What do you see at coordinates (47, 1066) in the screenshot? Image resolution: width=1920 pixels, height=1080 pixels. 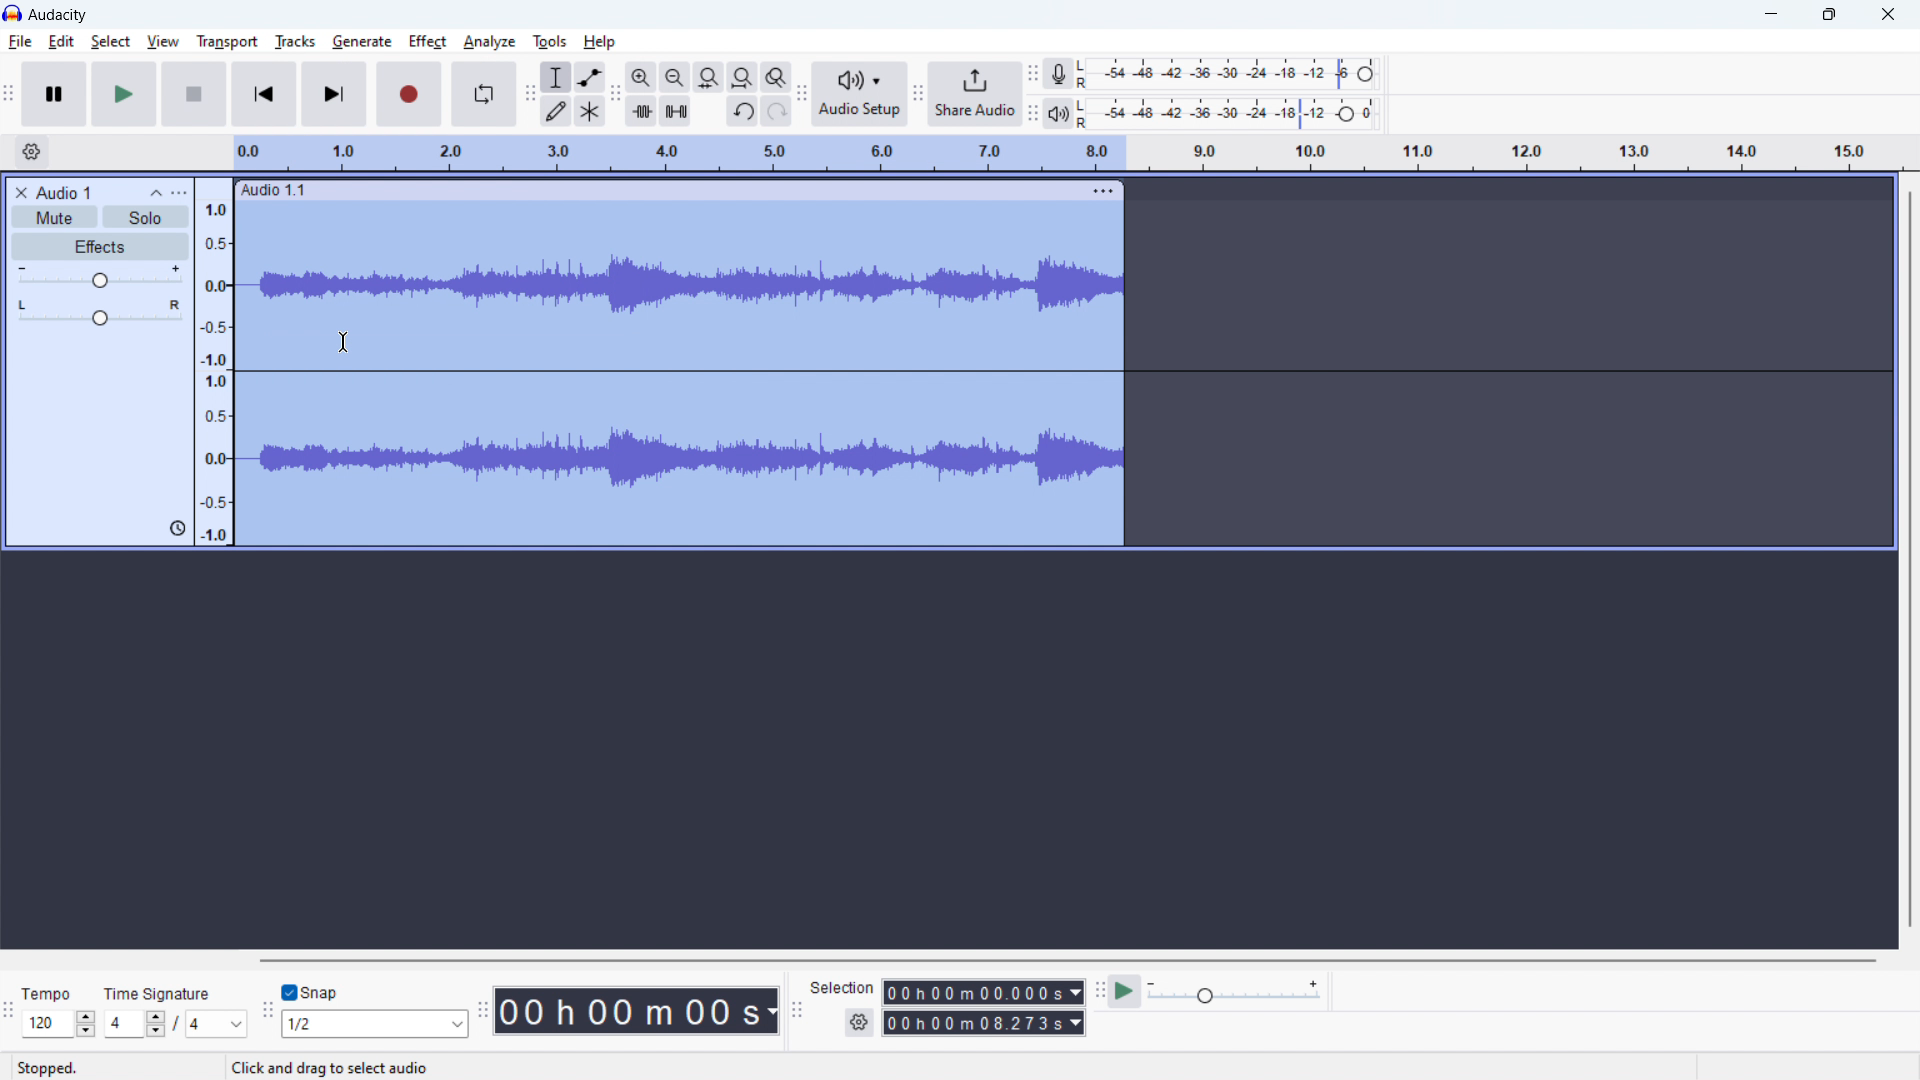 I see `Stopped` at bounding box center [47, 1066].